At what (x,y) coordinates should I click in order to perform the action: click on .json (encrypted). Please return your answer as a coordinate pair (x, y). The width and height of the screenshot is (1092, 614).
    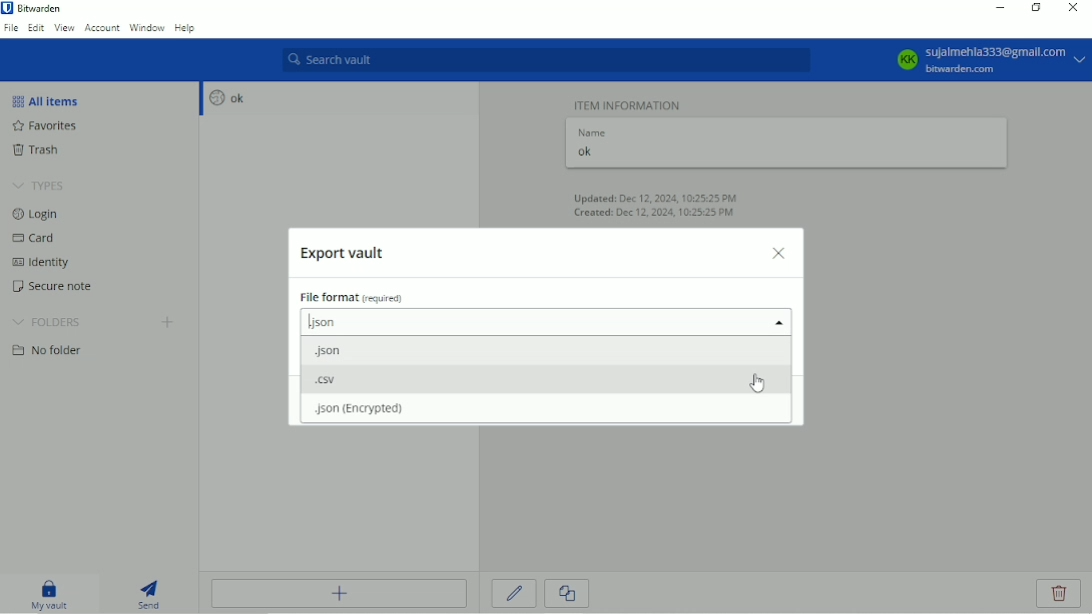
    Looking at the image, I should click on (361, 410).